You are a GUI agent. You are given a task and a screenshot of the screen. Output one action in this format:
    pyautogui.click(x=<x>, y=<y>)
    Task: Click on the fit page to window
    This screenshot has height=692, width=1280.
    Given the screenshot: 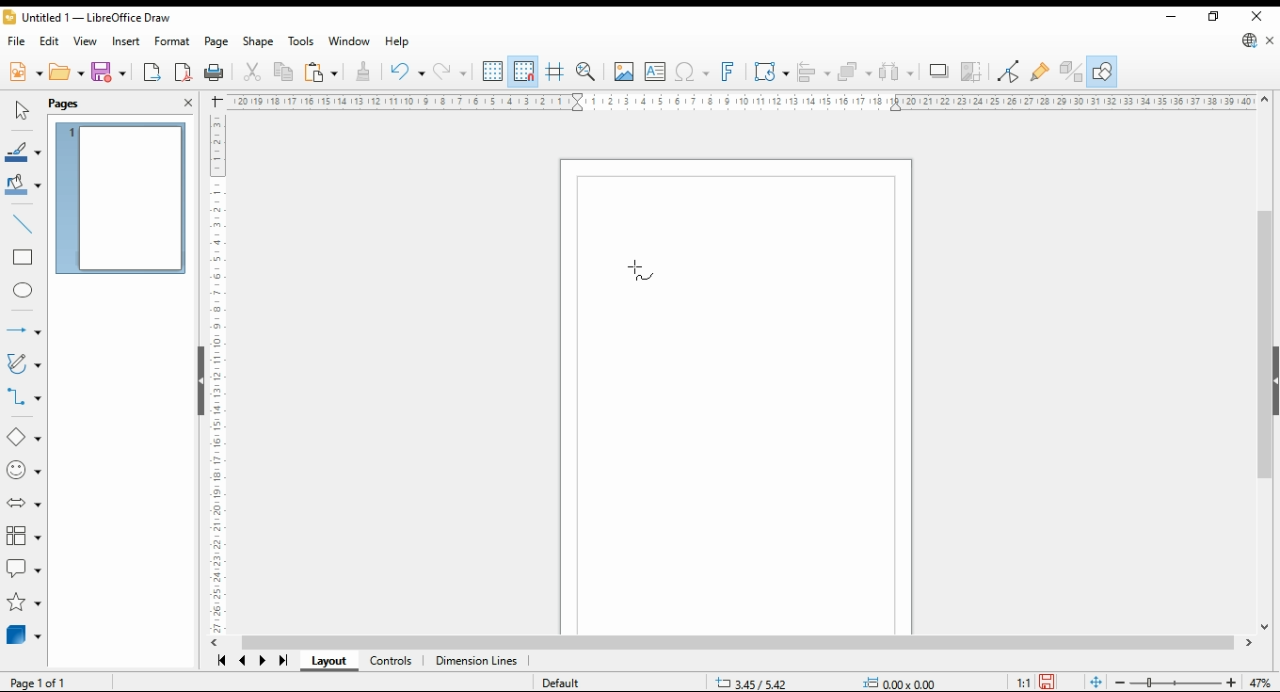 What is the action you would take?
    pyautogui.click(x=1095, y=681)
    